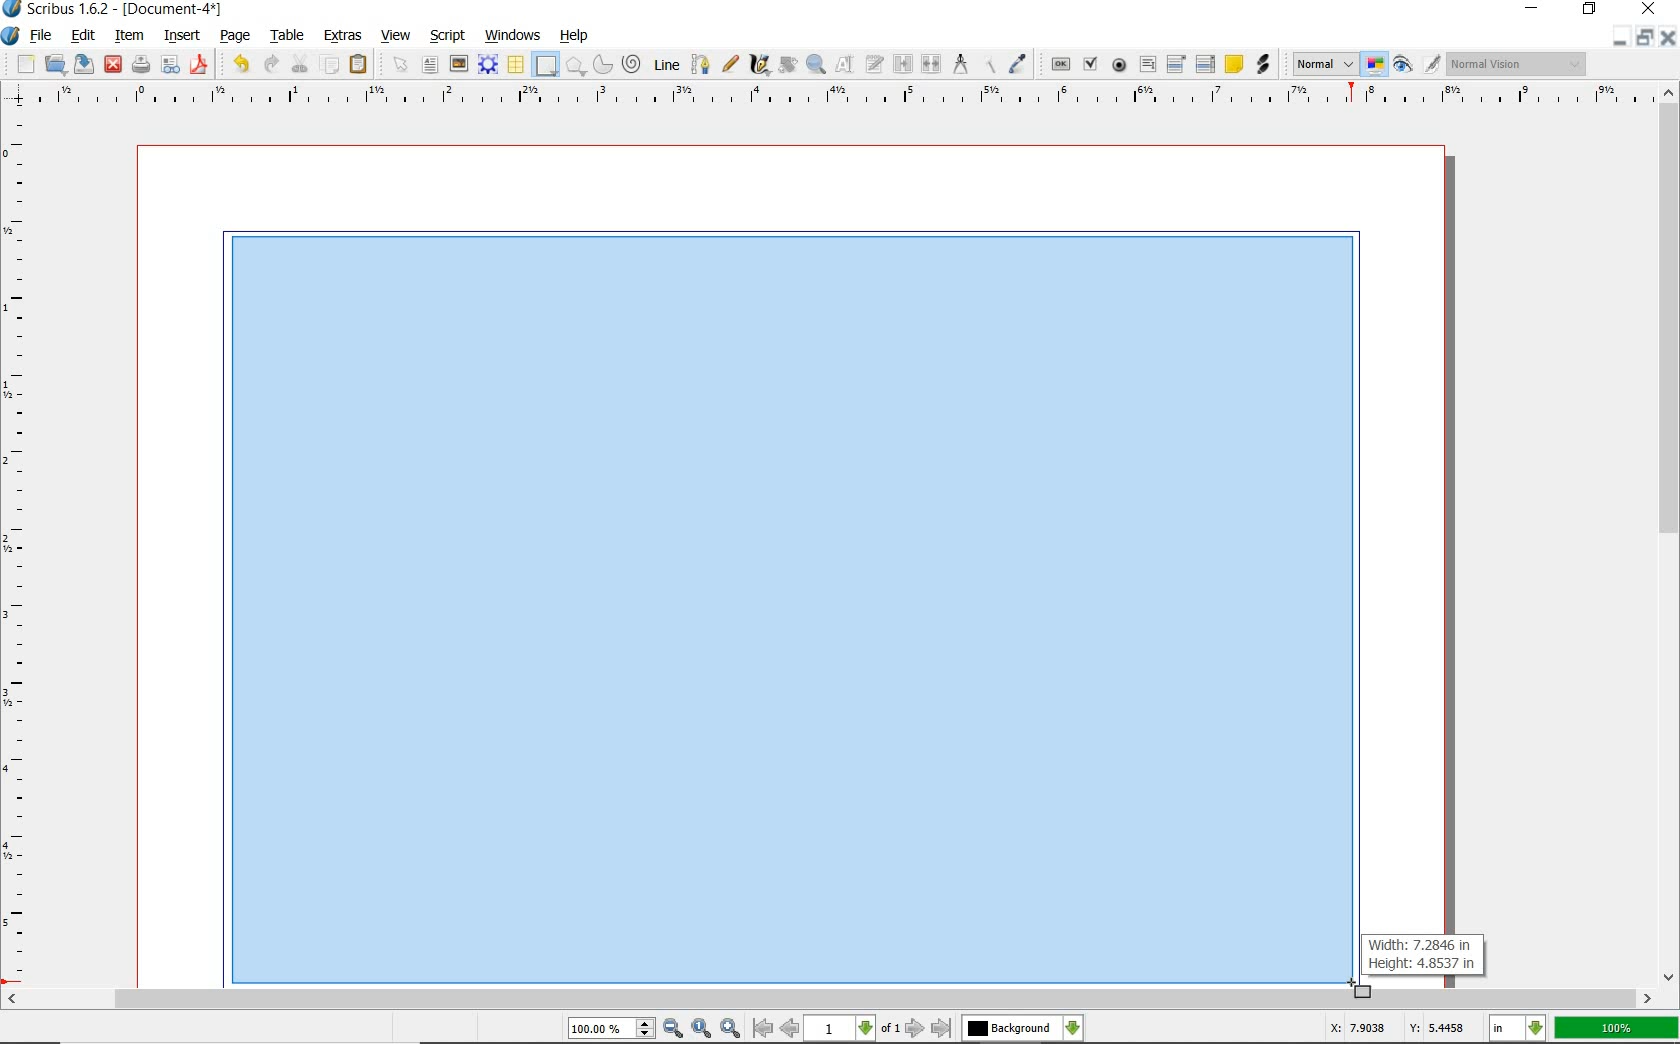 The width and height of the screenshot is (1680, 1044). I want to click on select, so click(399, 63).